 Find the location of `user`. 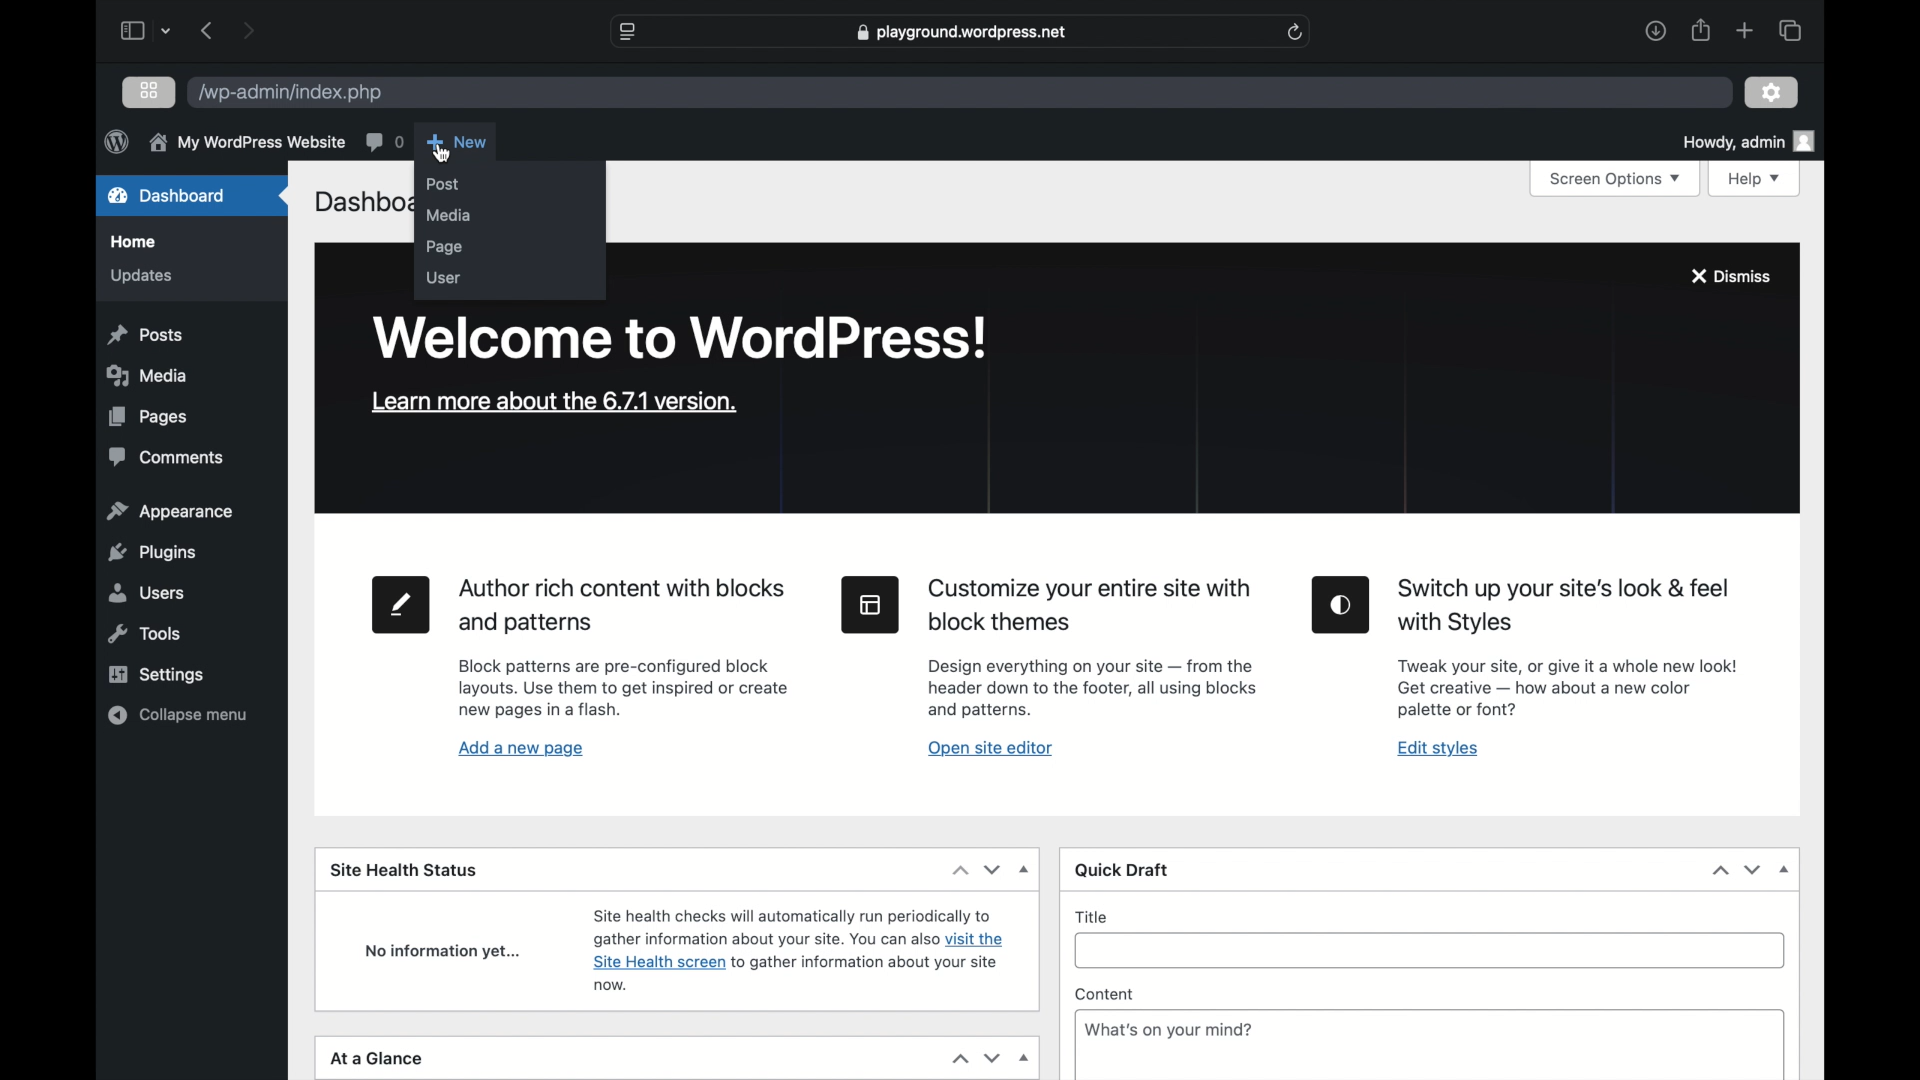

user is located at coordinates (443, 279).